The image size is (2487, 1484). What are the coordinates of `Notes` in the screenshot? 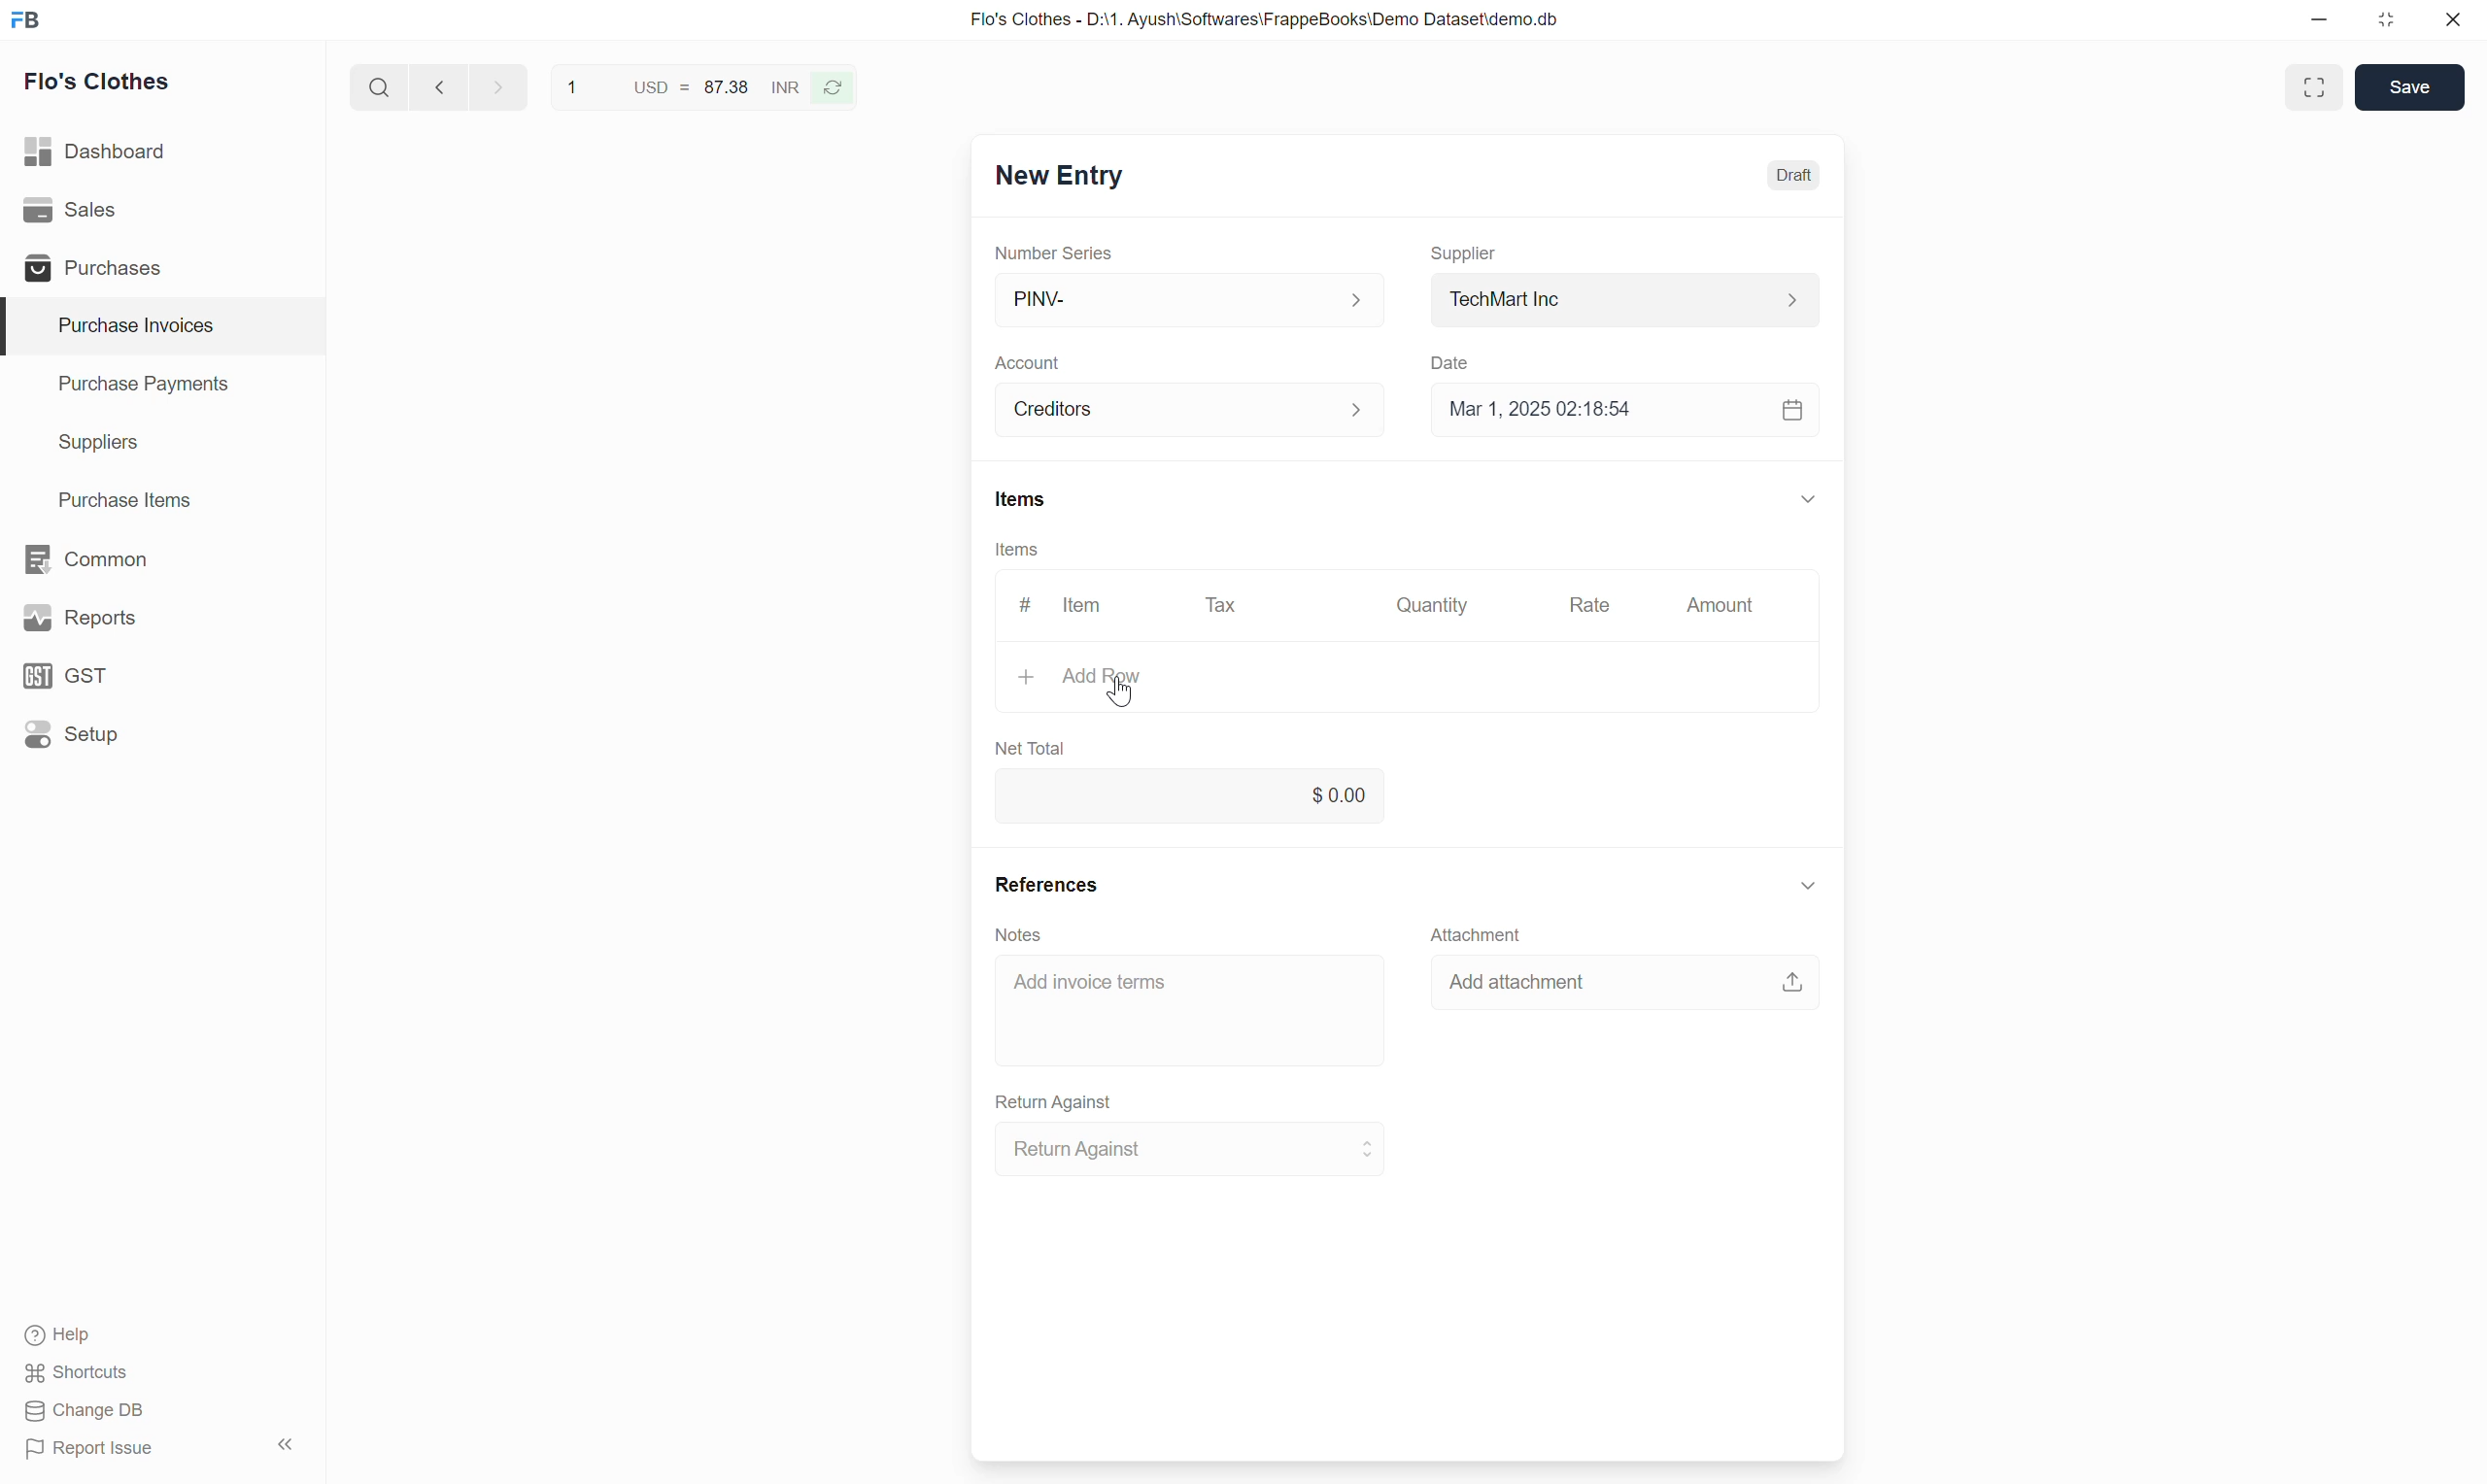 It's located at (1018, 935).